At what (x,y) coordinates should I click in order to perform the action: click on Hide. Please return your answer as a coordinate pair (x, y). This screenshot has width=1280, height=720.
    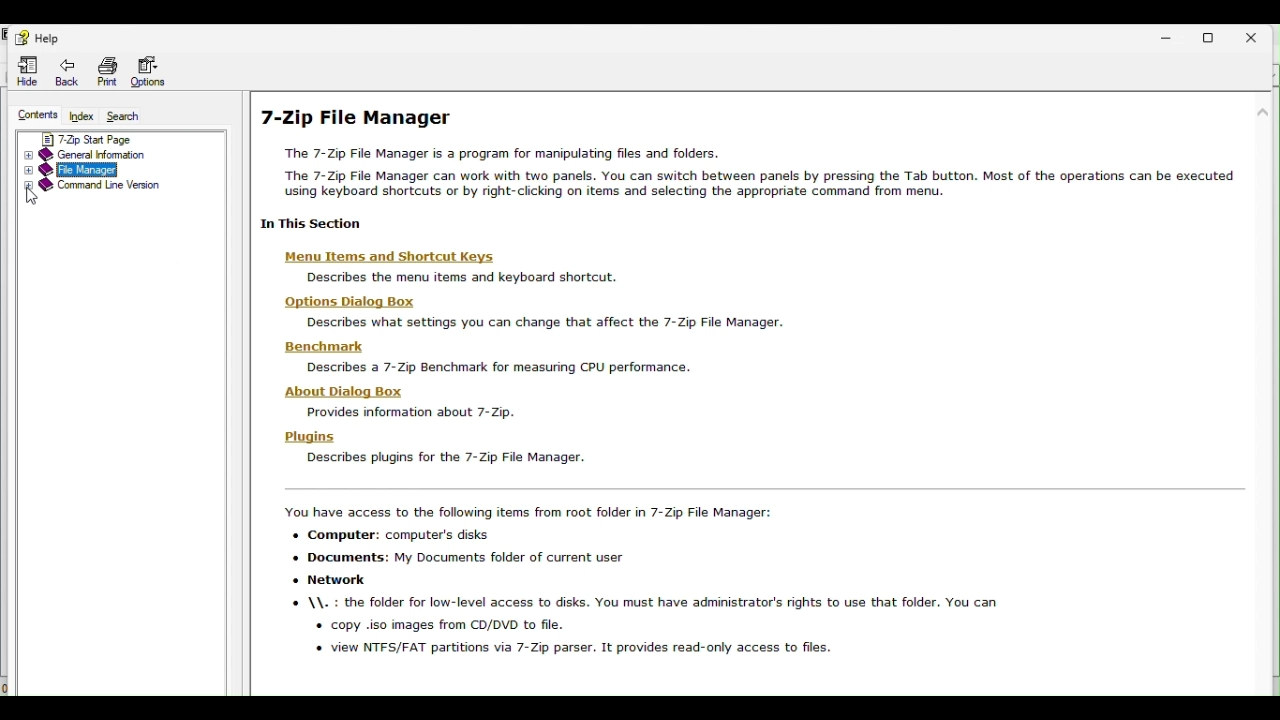
    Looking at the image, I should click on (27, 72).